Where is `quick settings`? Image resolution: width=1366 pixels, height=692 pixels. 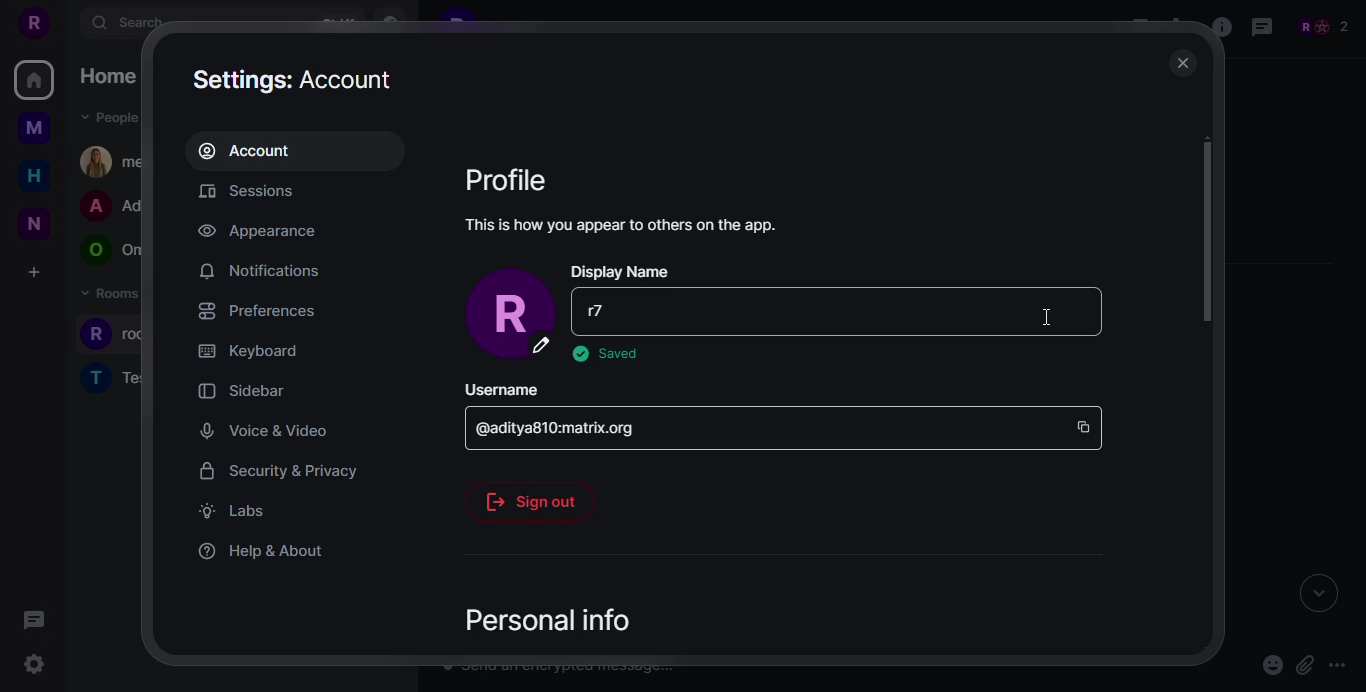
quick settings is located at coordinates (41, 665).